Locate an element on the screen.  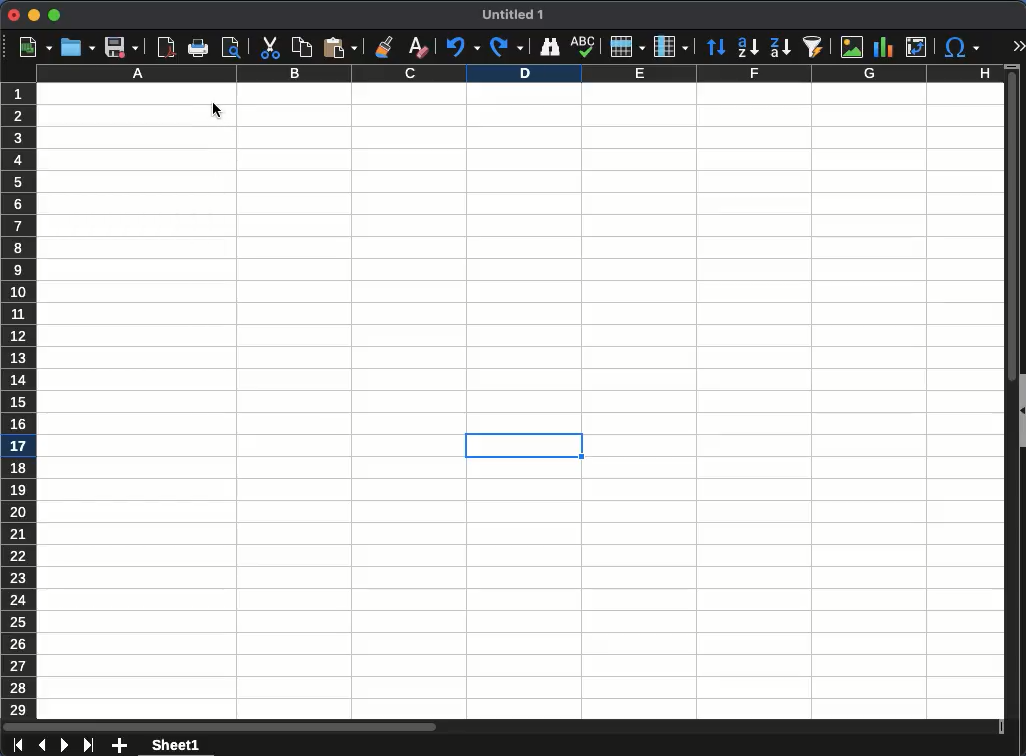
new is located at coordinates (35, 48).